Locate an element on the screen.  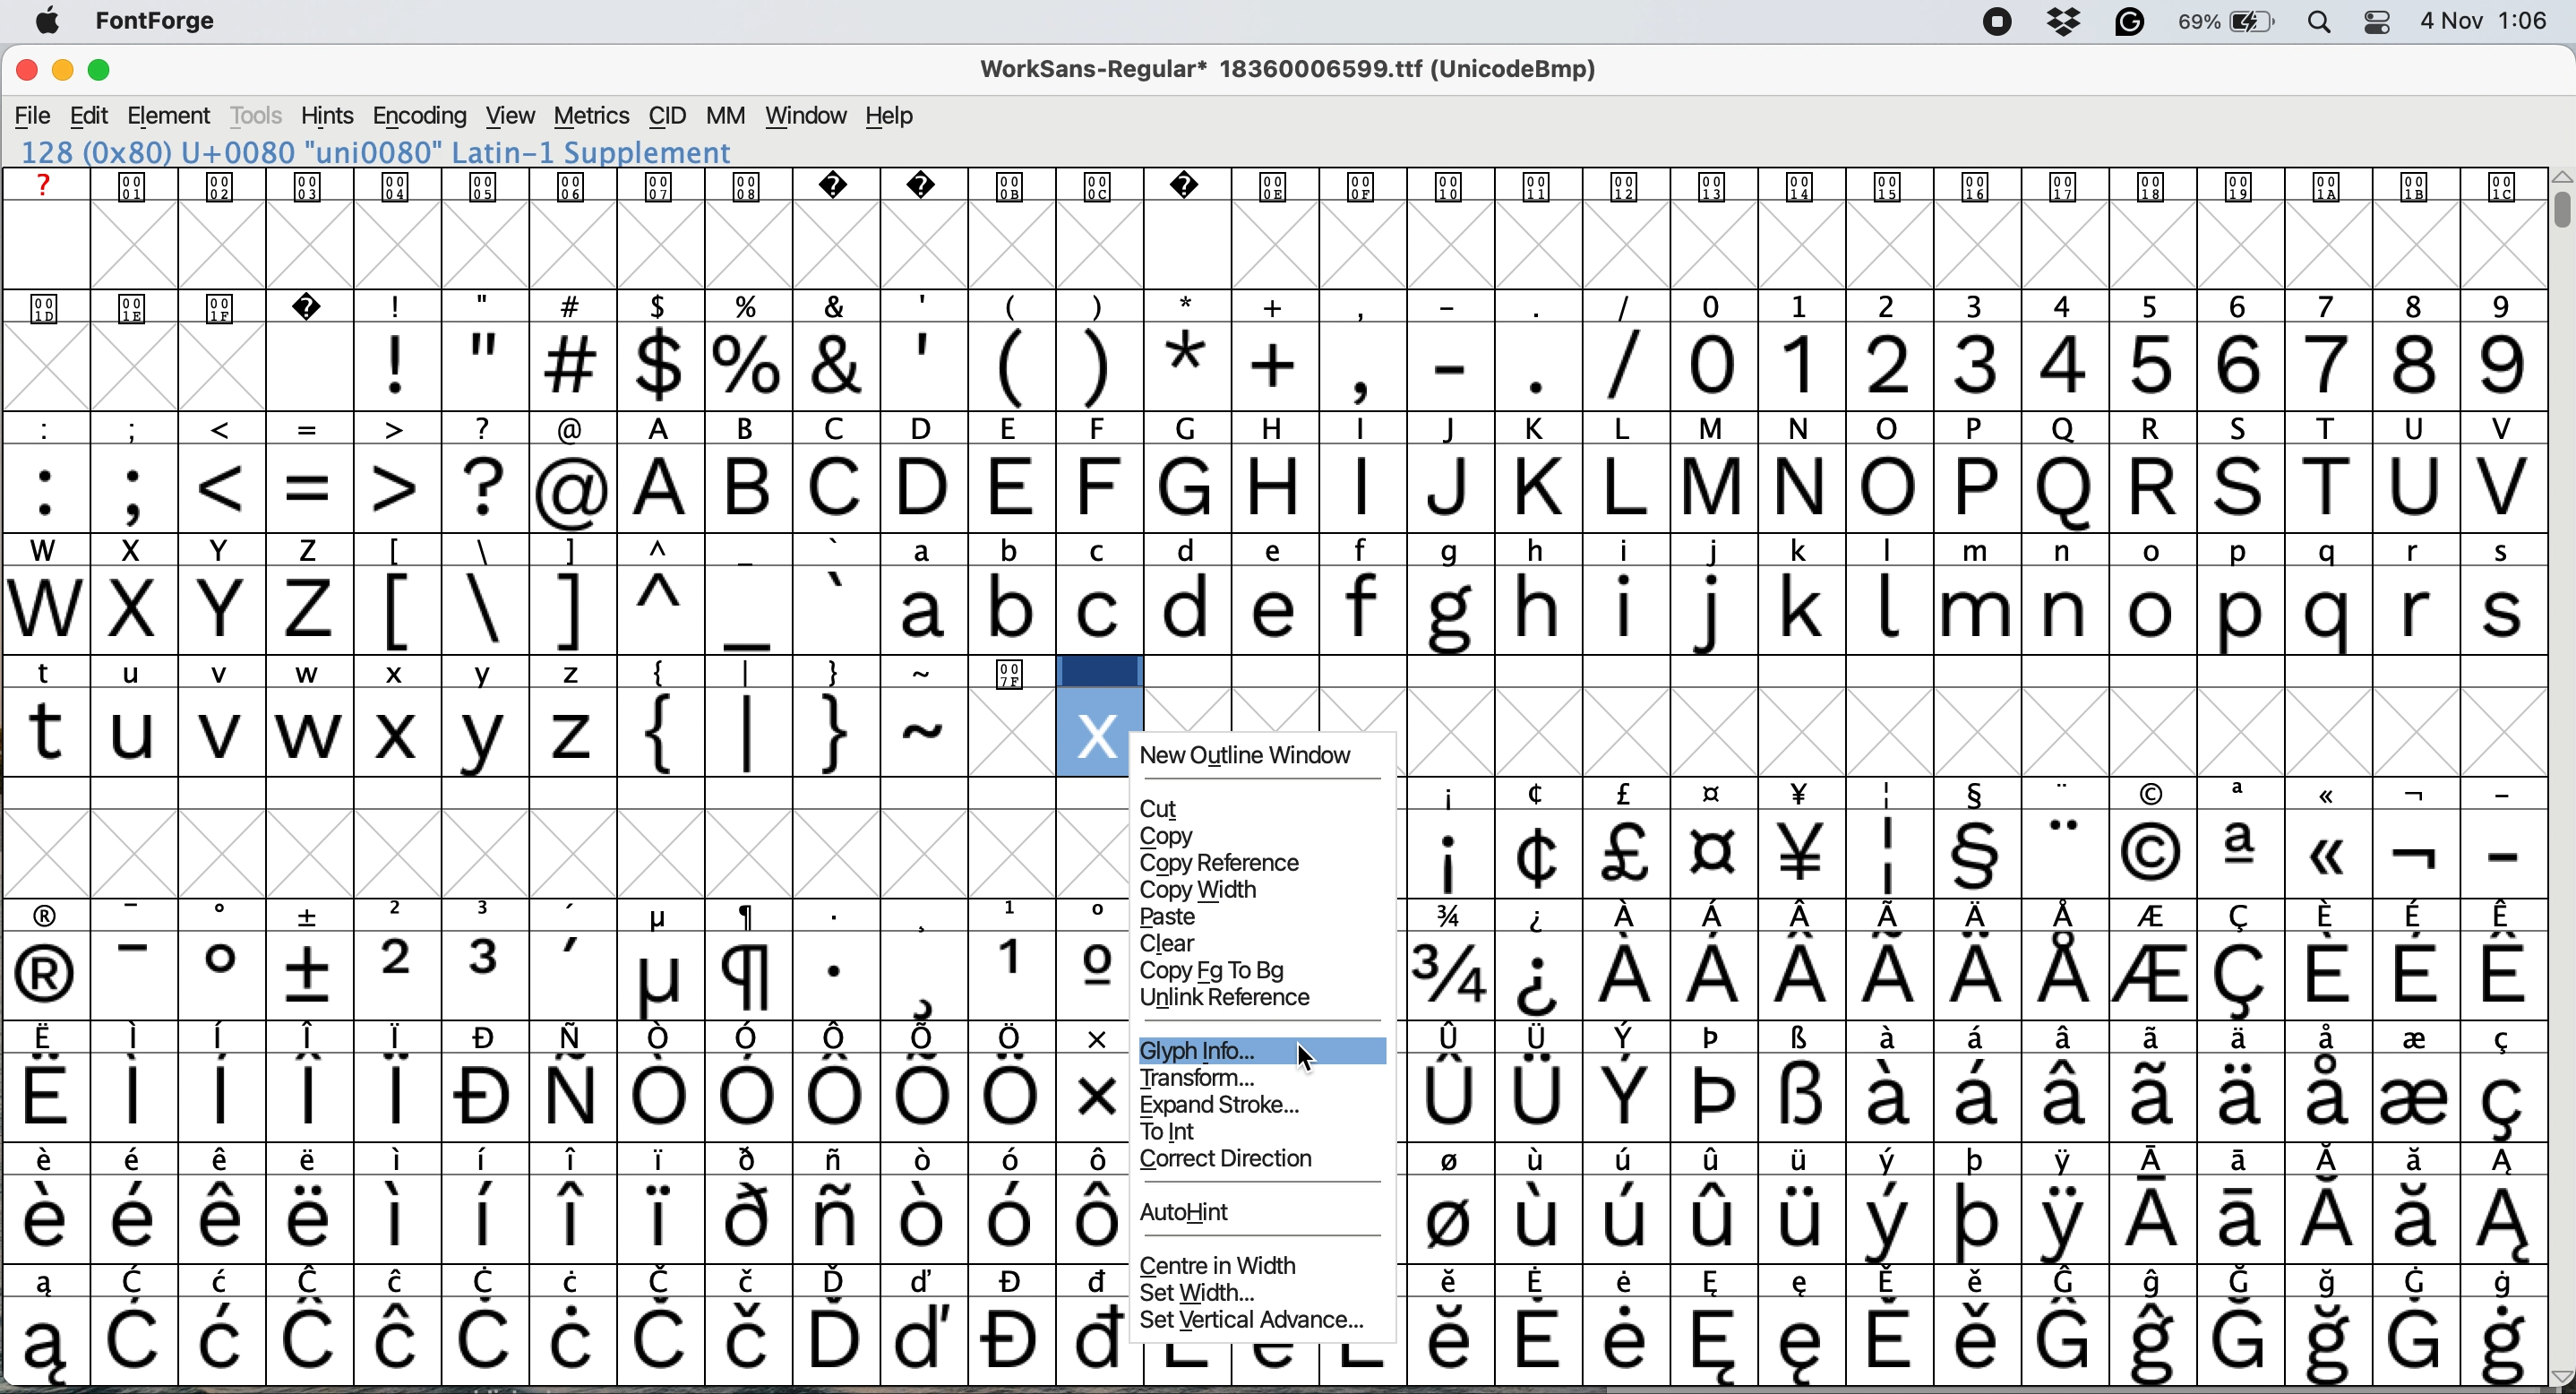
unlink reference is located at coordinates (1239, 1000).